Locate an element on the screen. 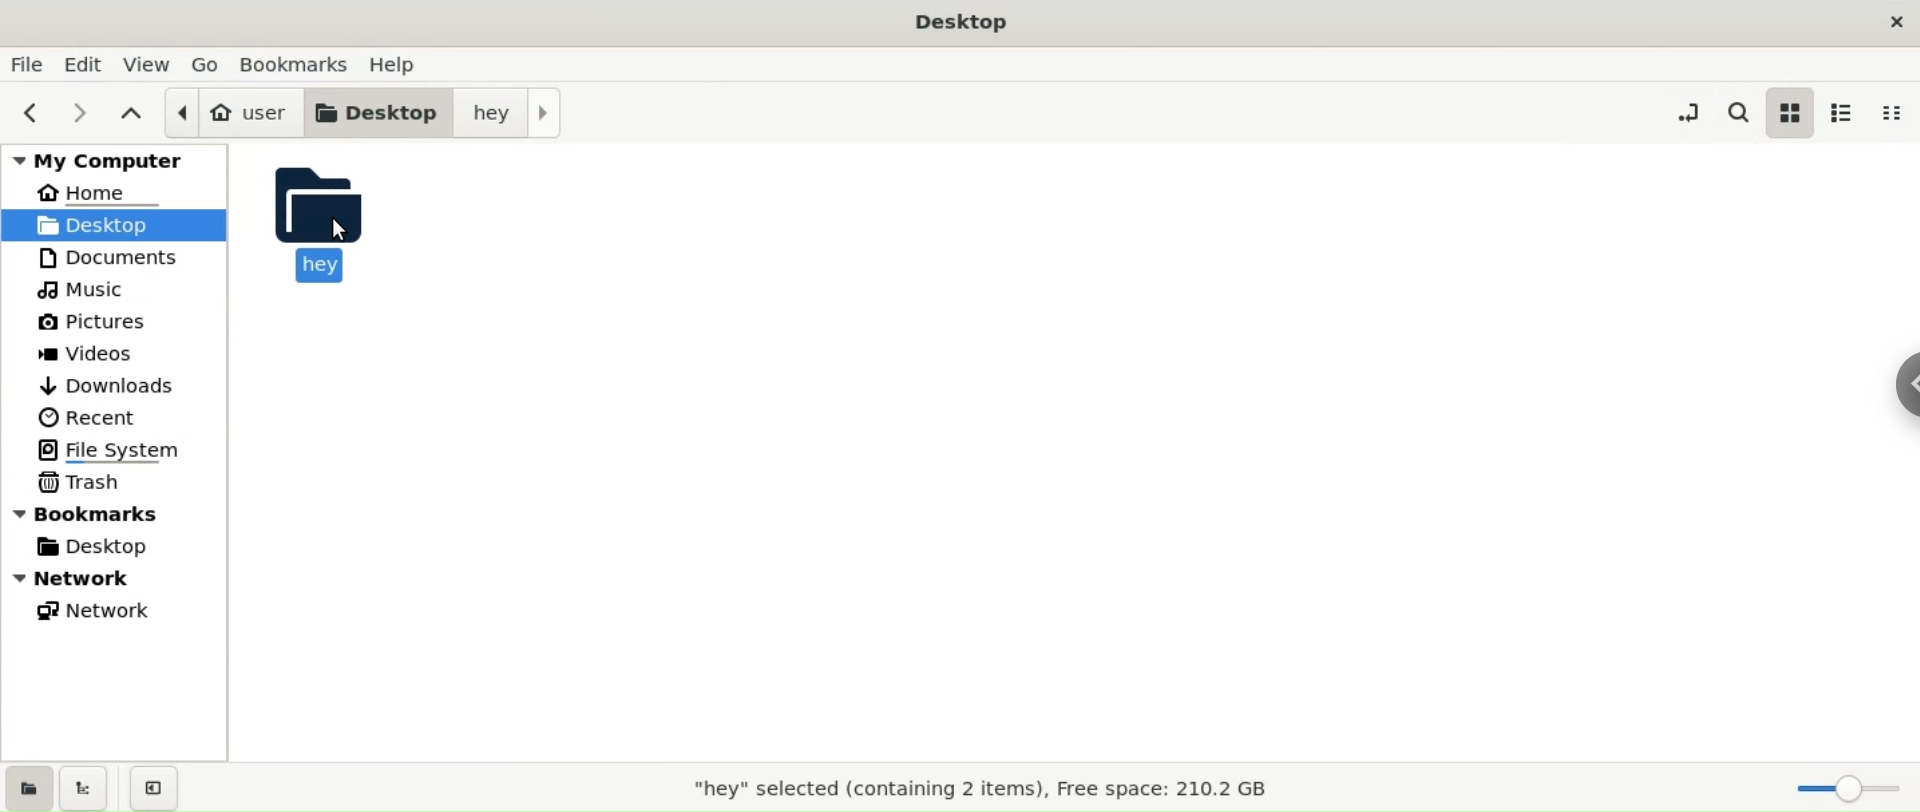 This screenshot has width=1920, height=812. search  is located at coordinates (1744, 113).